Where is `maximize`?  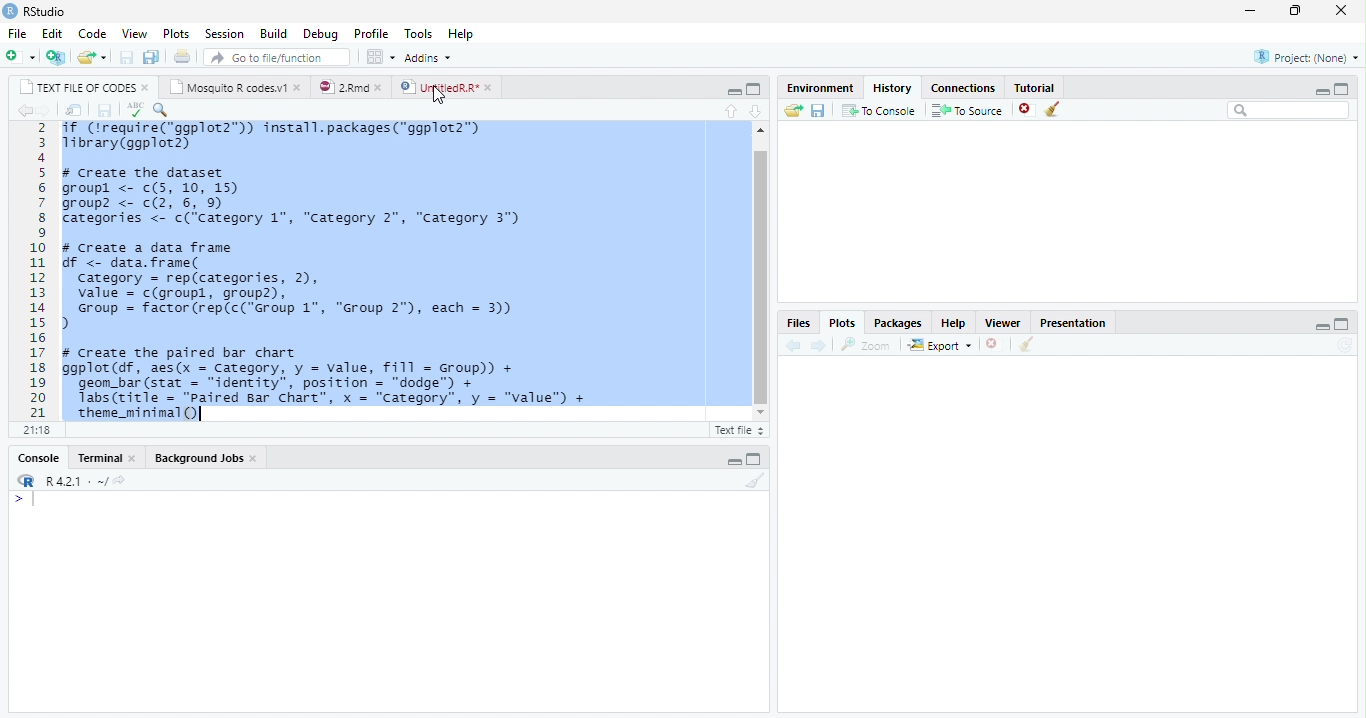 maximize is located at coordinates (1346, 89).